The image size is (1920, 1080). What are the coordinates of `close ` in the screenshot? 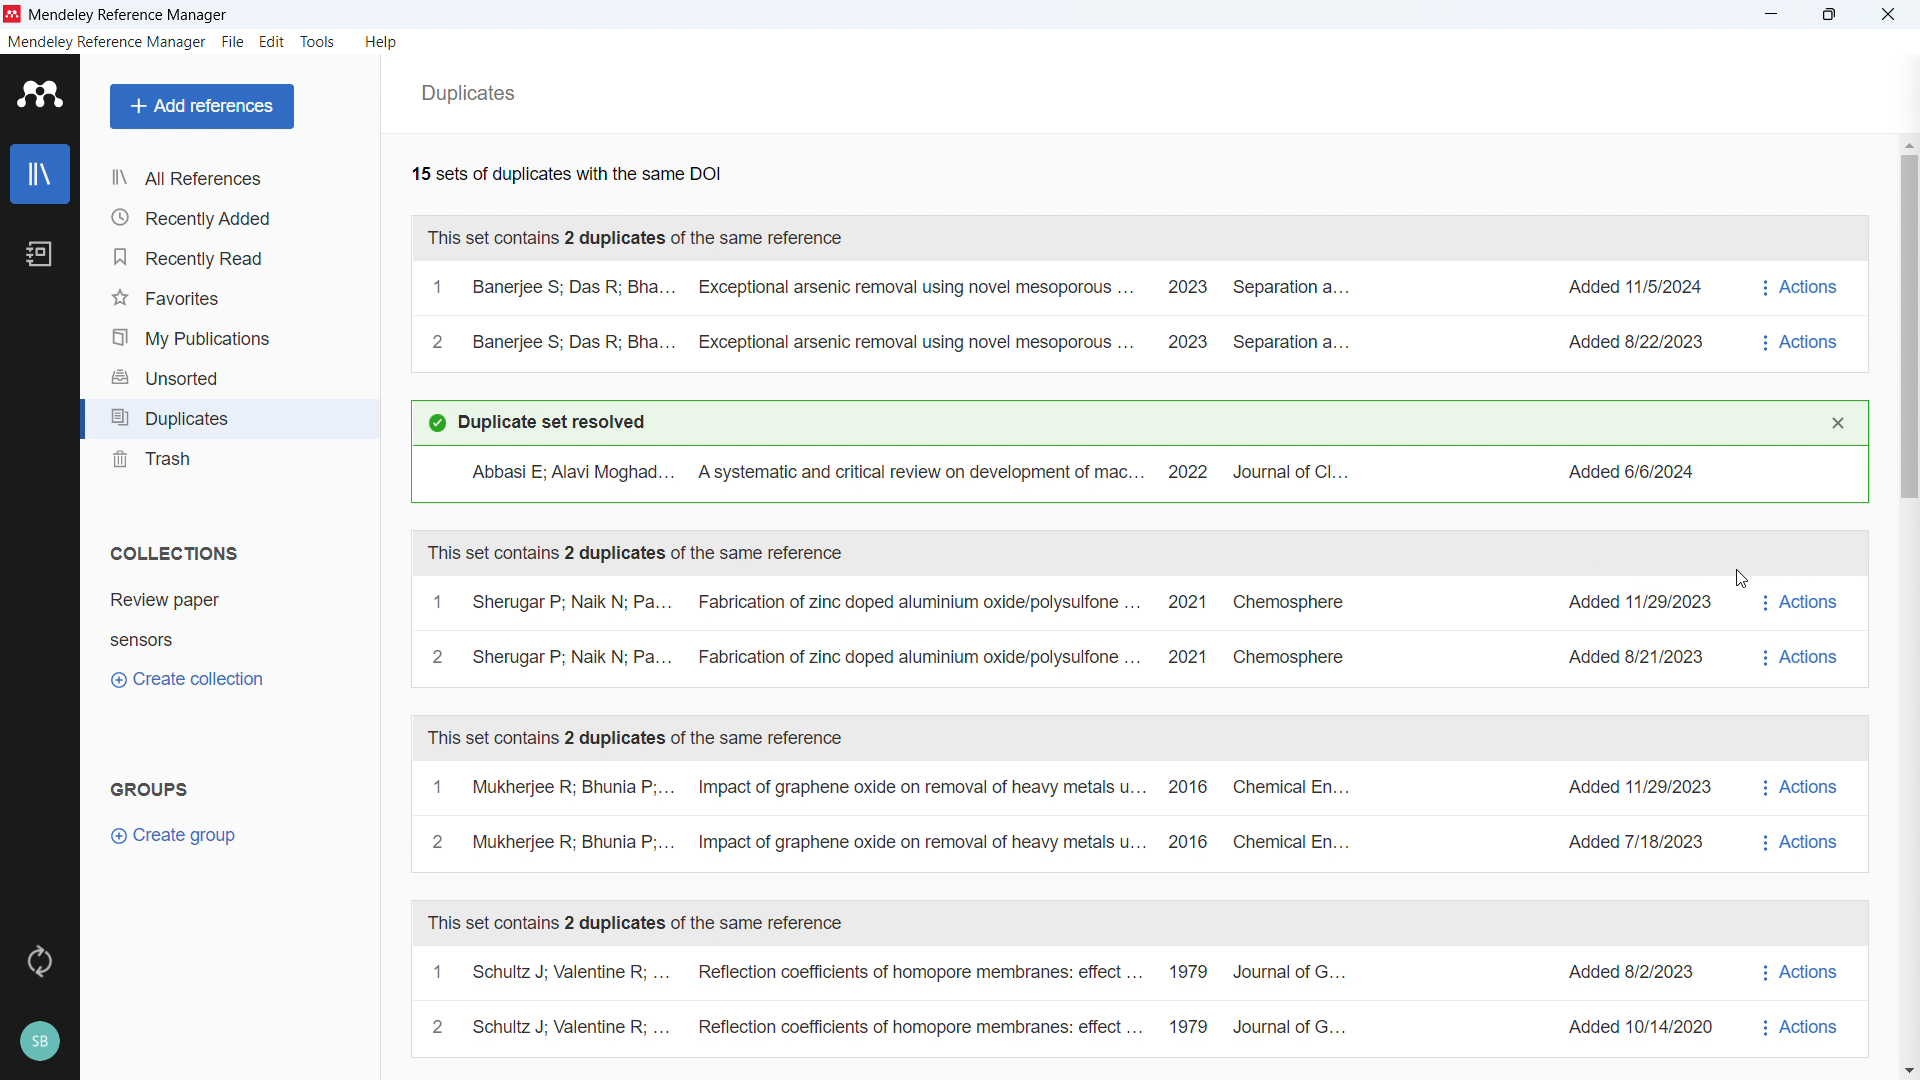 It's located at (1887, 15).